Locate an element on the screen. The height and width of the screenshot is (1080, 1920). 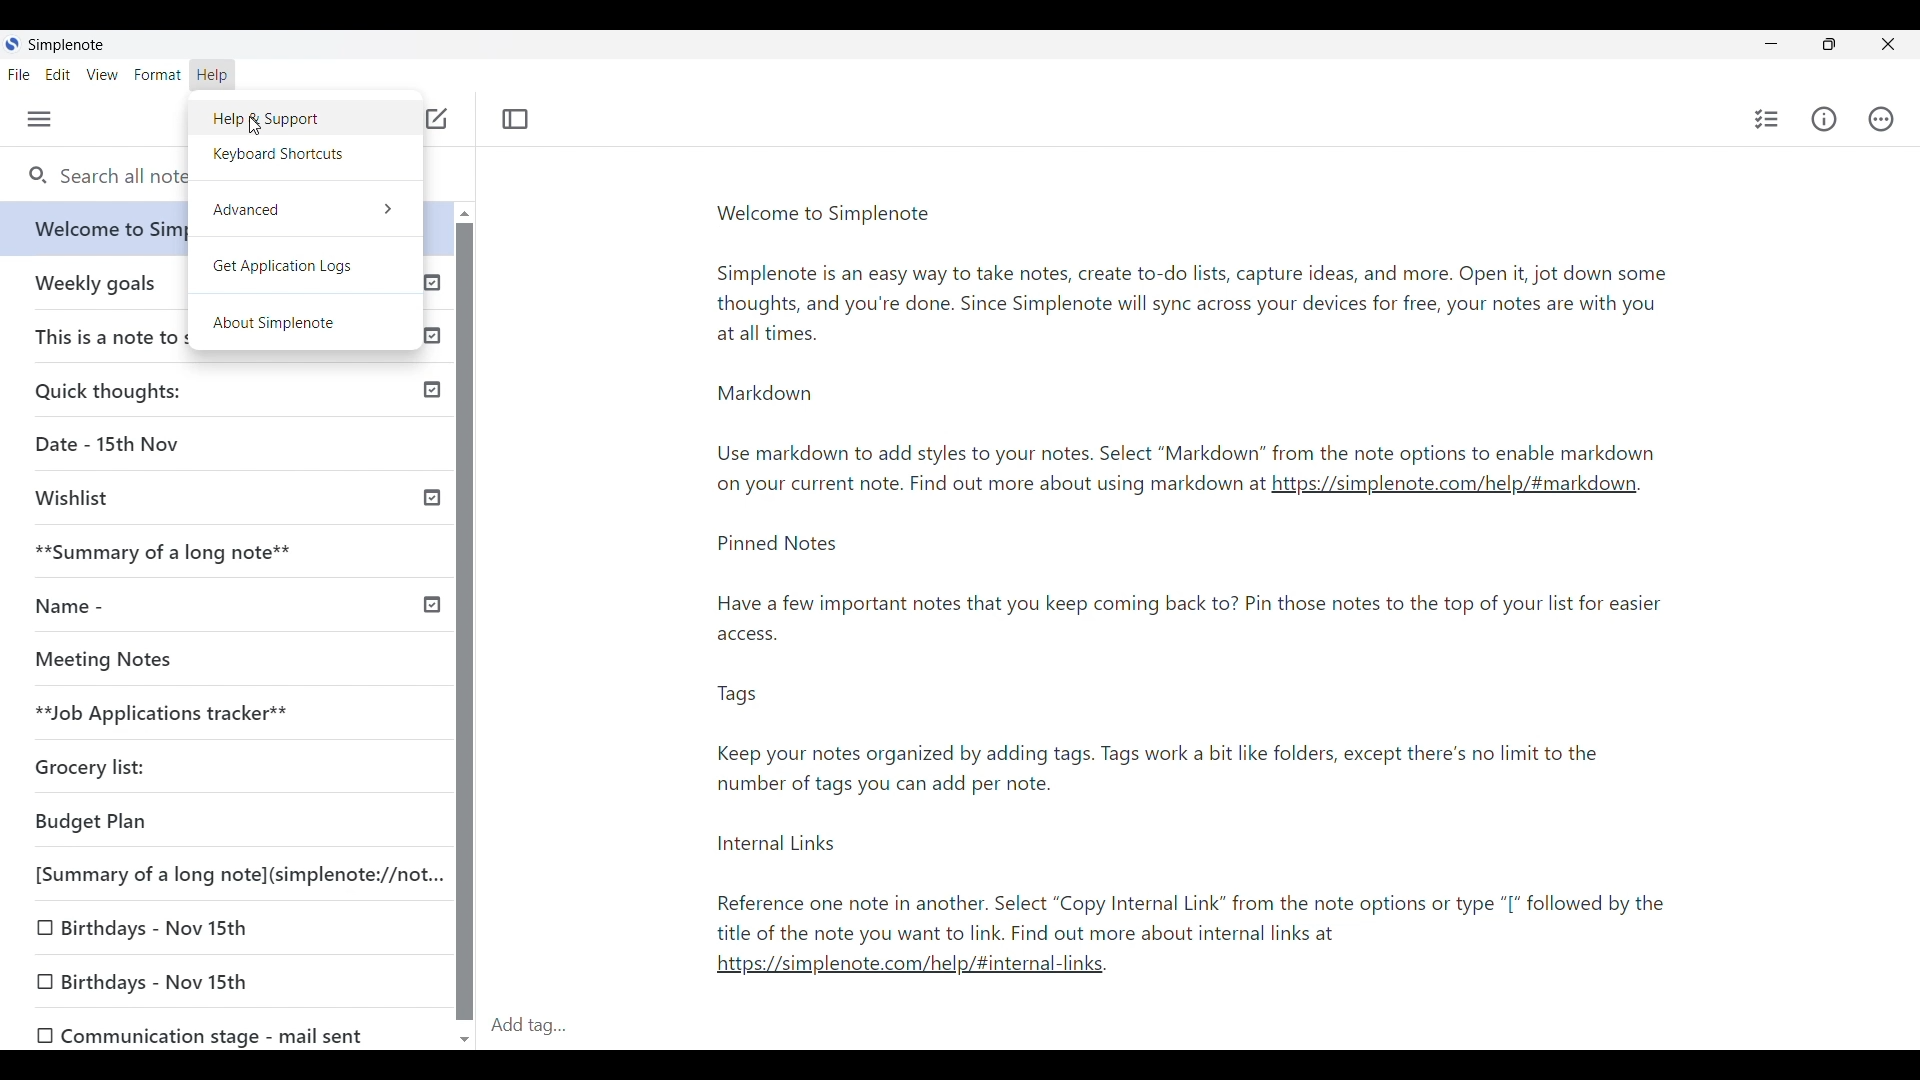
Show interface in a smaller tab is located at coordinates (1829, 44).